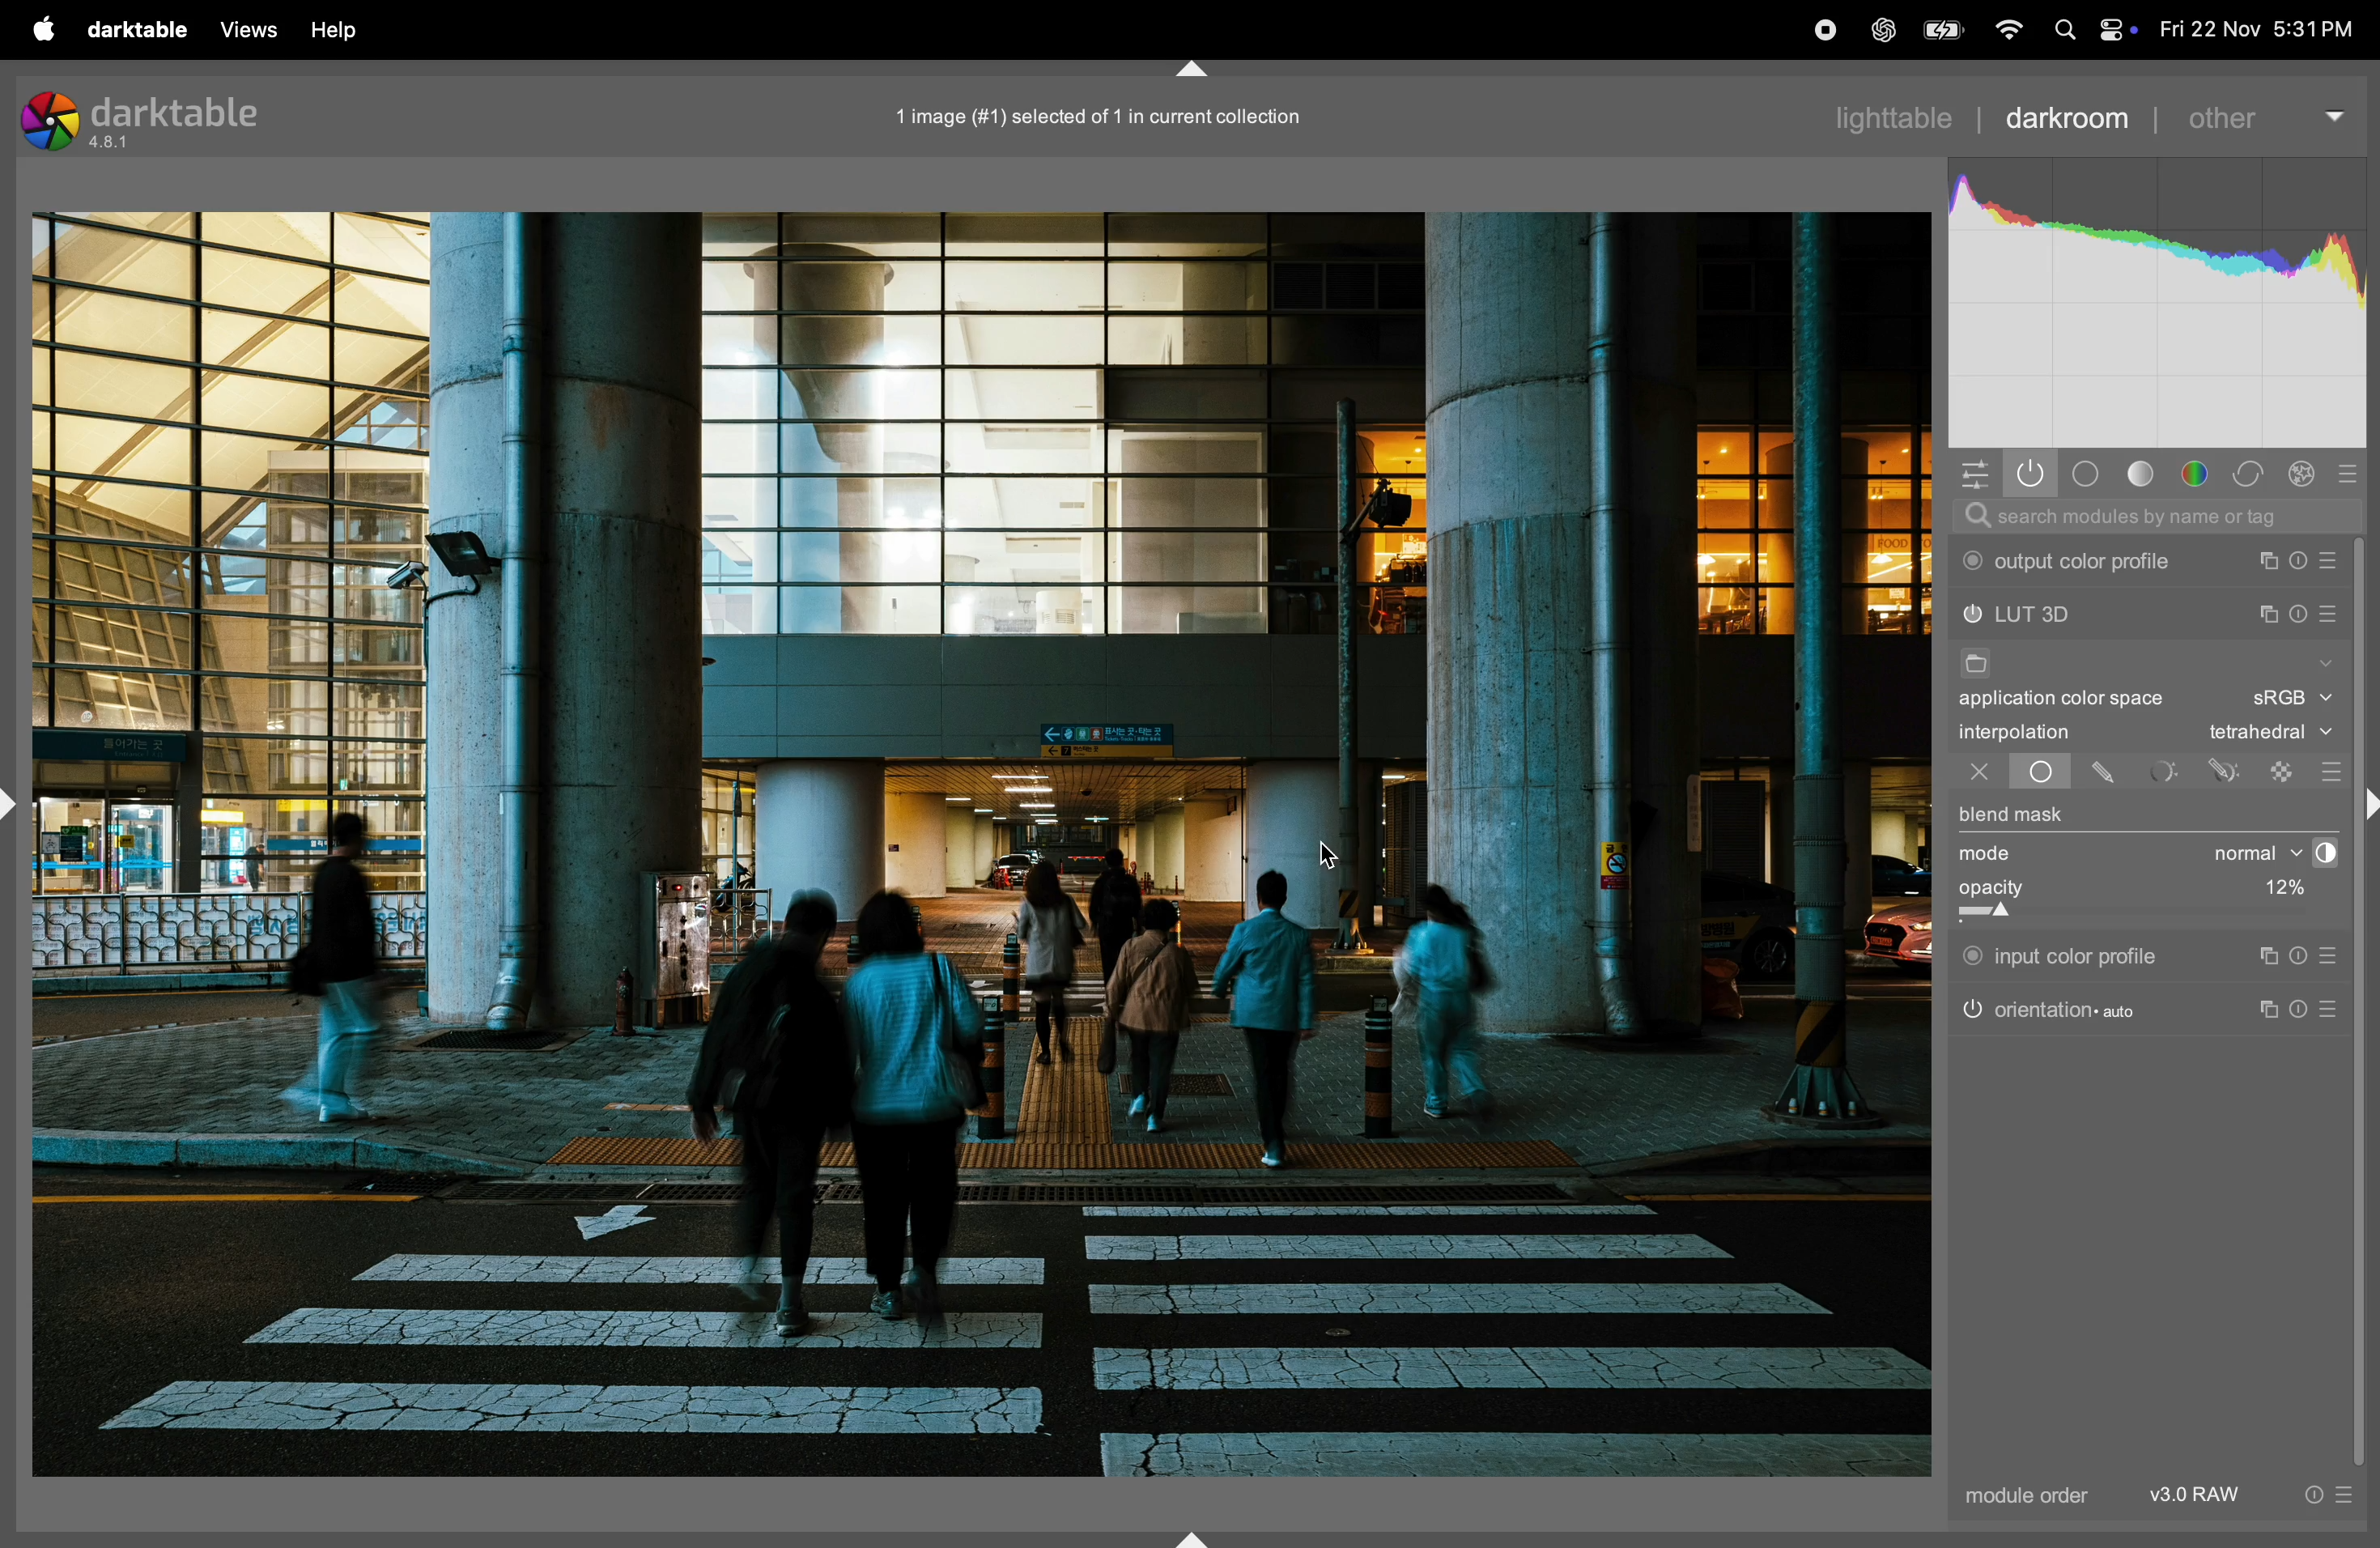  What do you see at coordinates (2062, 953) in the screenshot?
I see `input color profile` at bounding box center [2062, 953].